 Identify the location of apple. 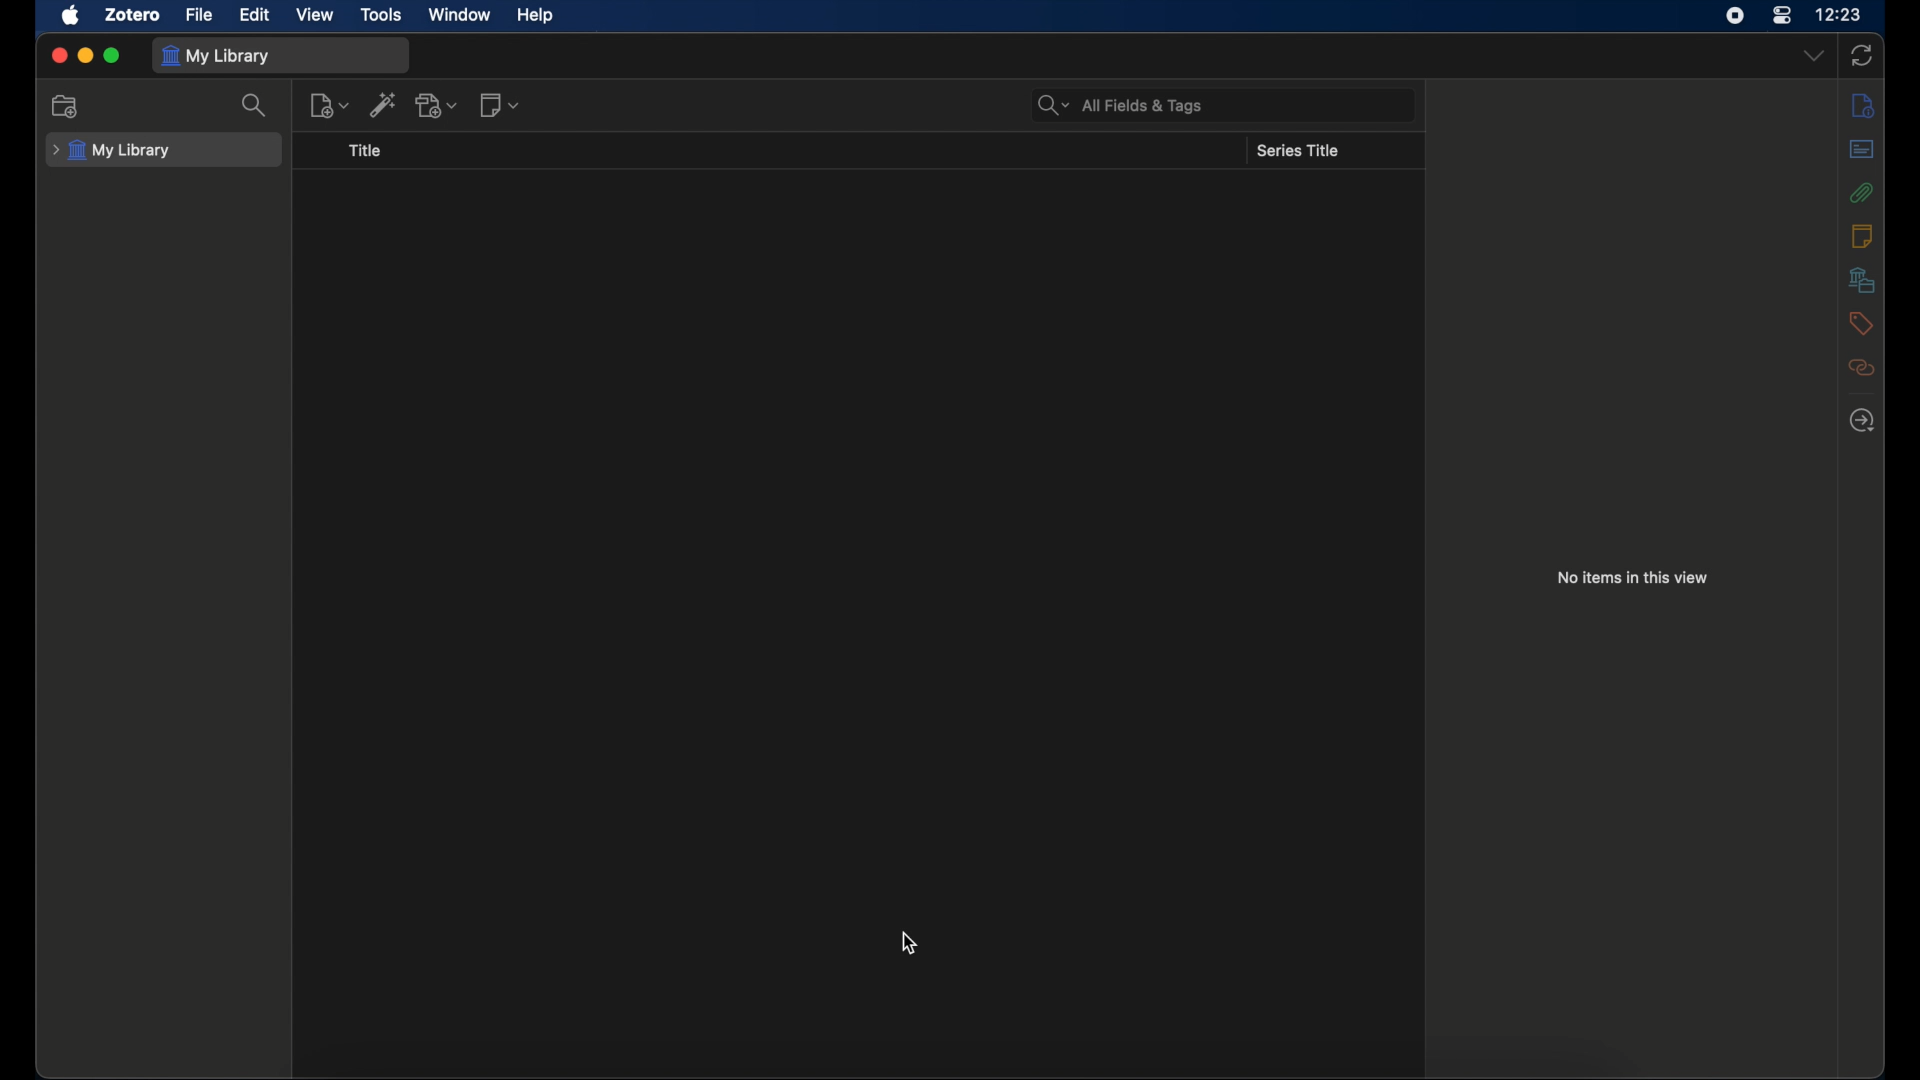
(71, 16).